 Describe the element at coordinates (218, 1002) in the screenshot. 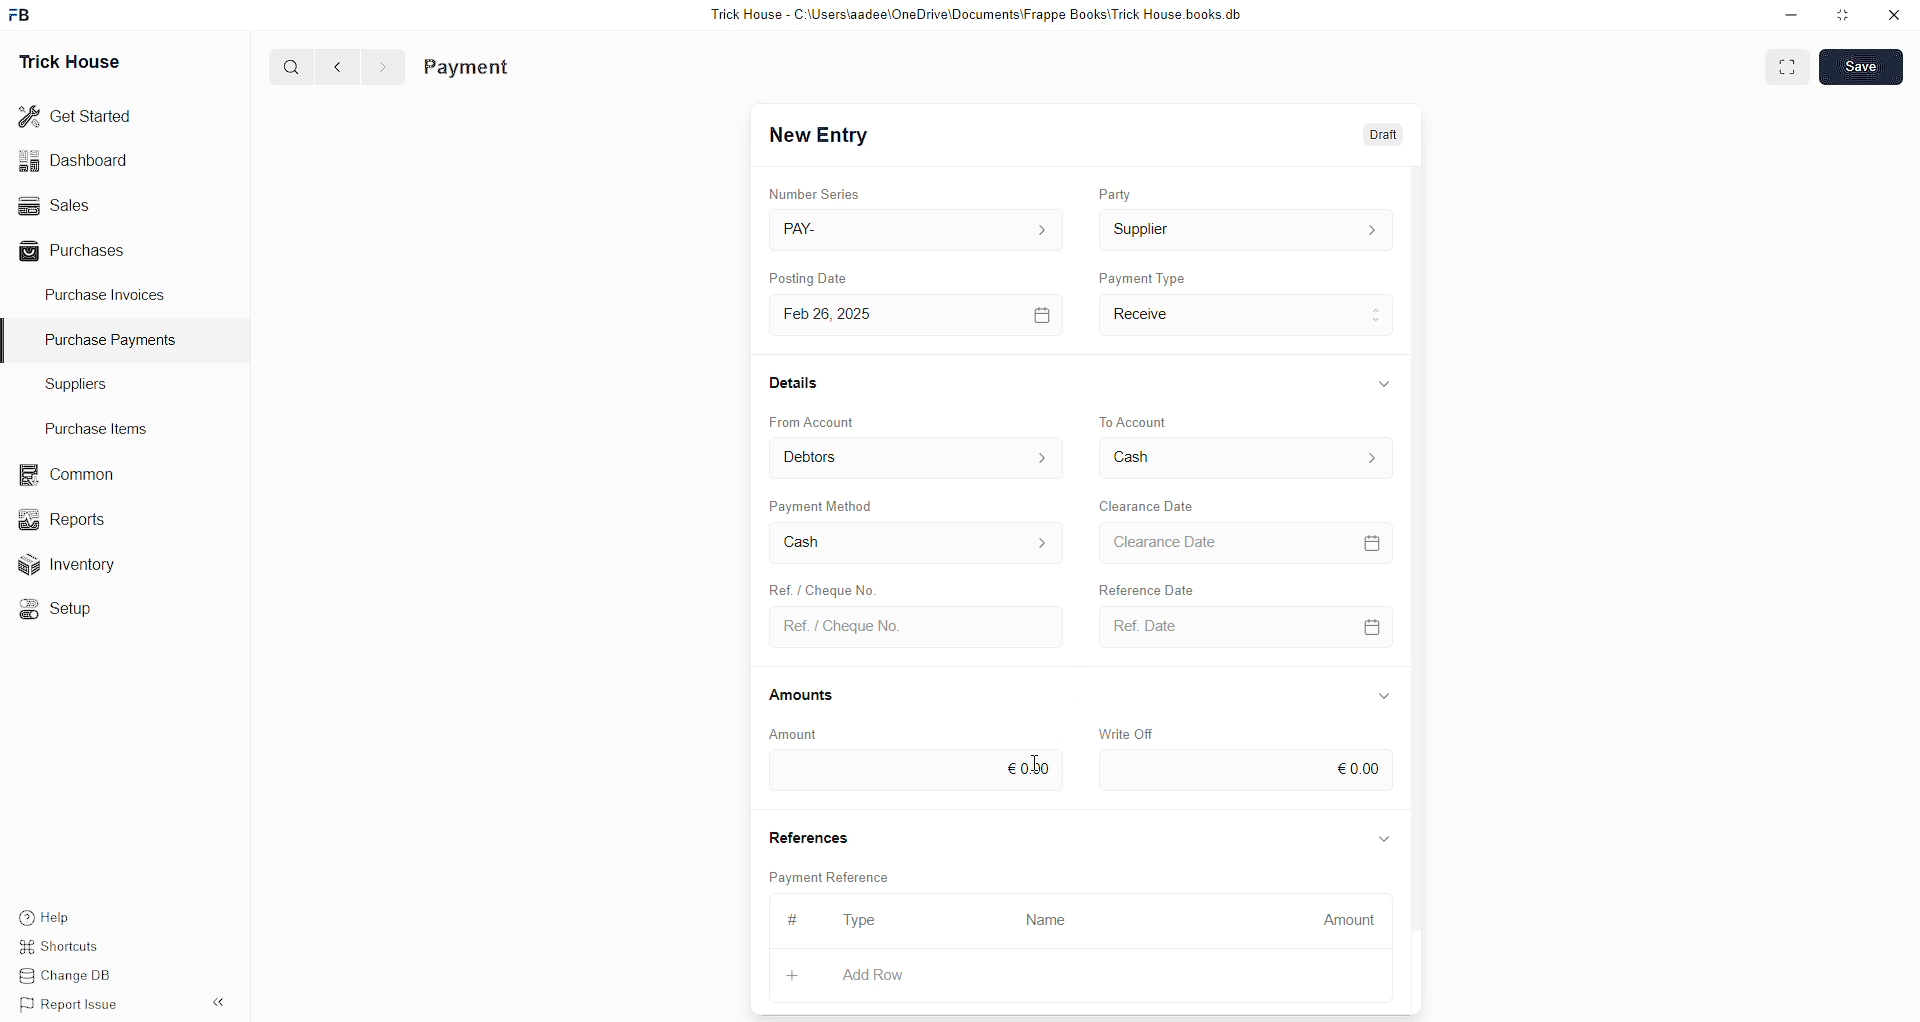

I see `expand` at that location.